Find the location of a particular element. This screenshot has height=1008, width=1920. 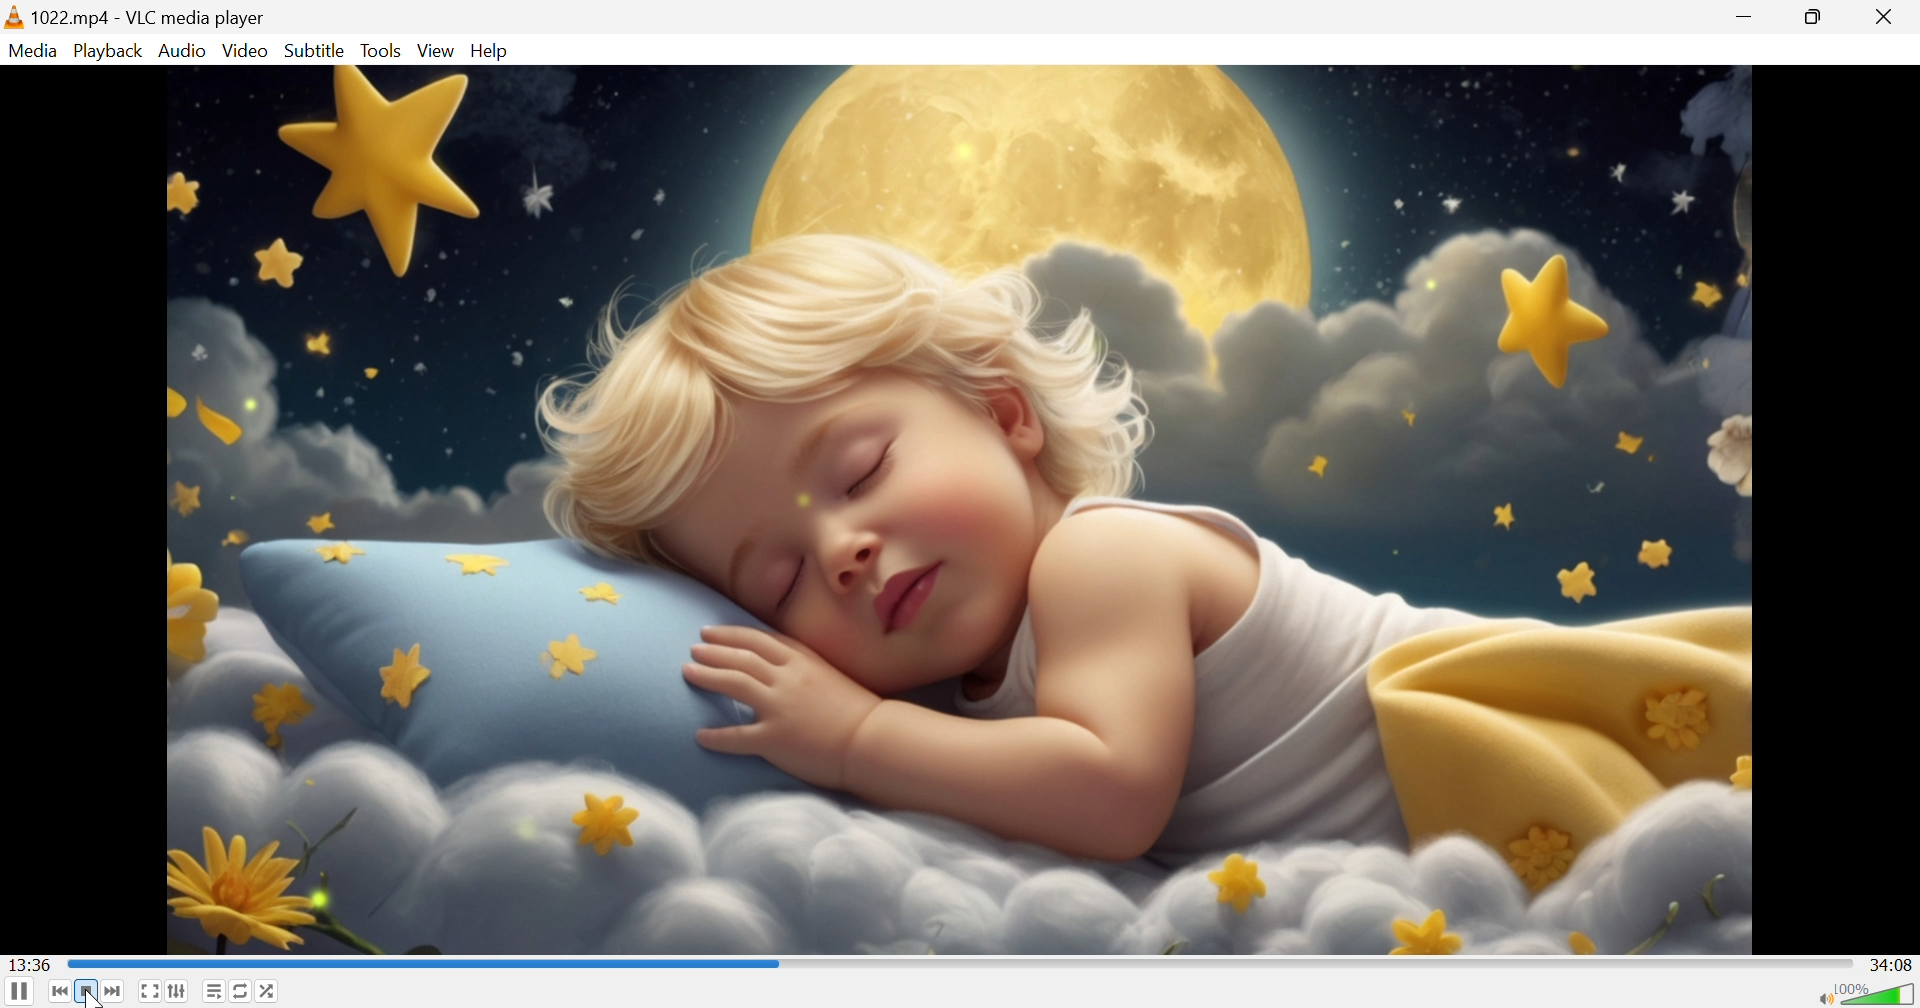

Toggle the video in fullscreen is located at coordinates (150, 990).